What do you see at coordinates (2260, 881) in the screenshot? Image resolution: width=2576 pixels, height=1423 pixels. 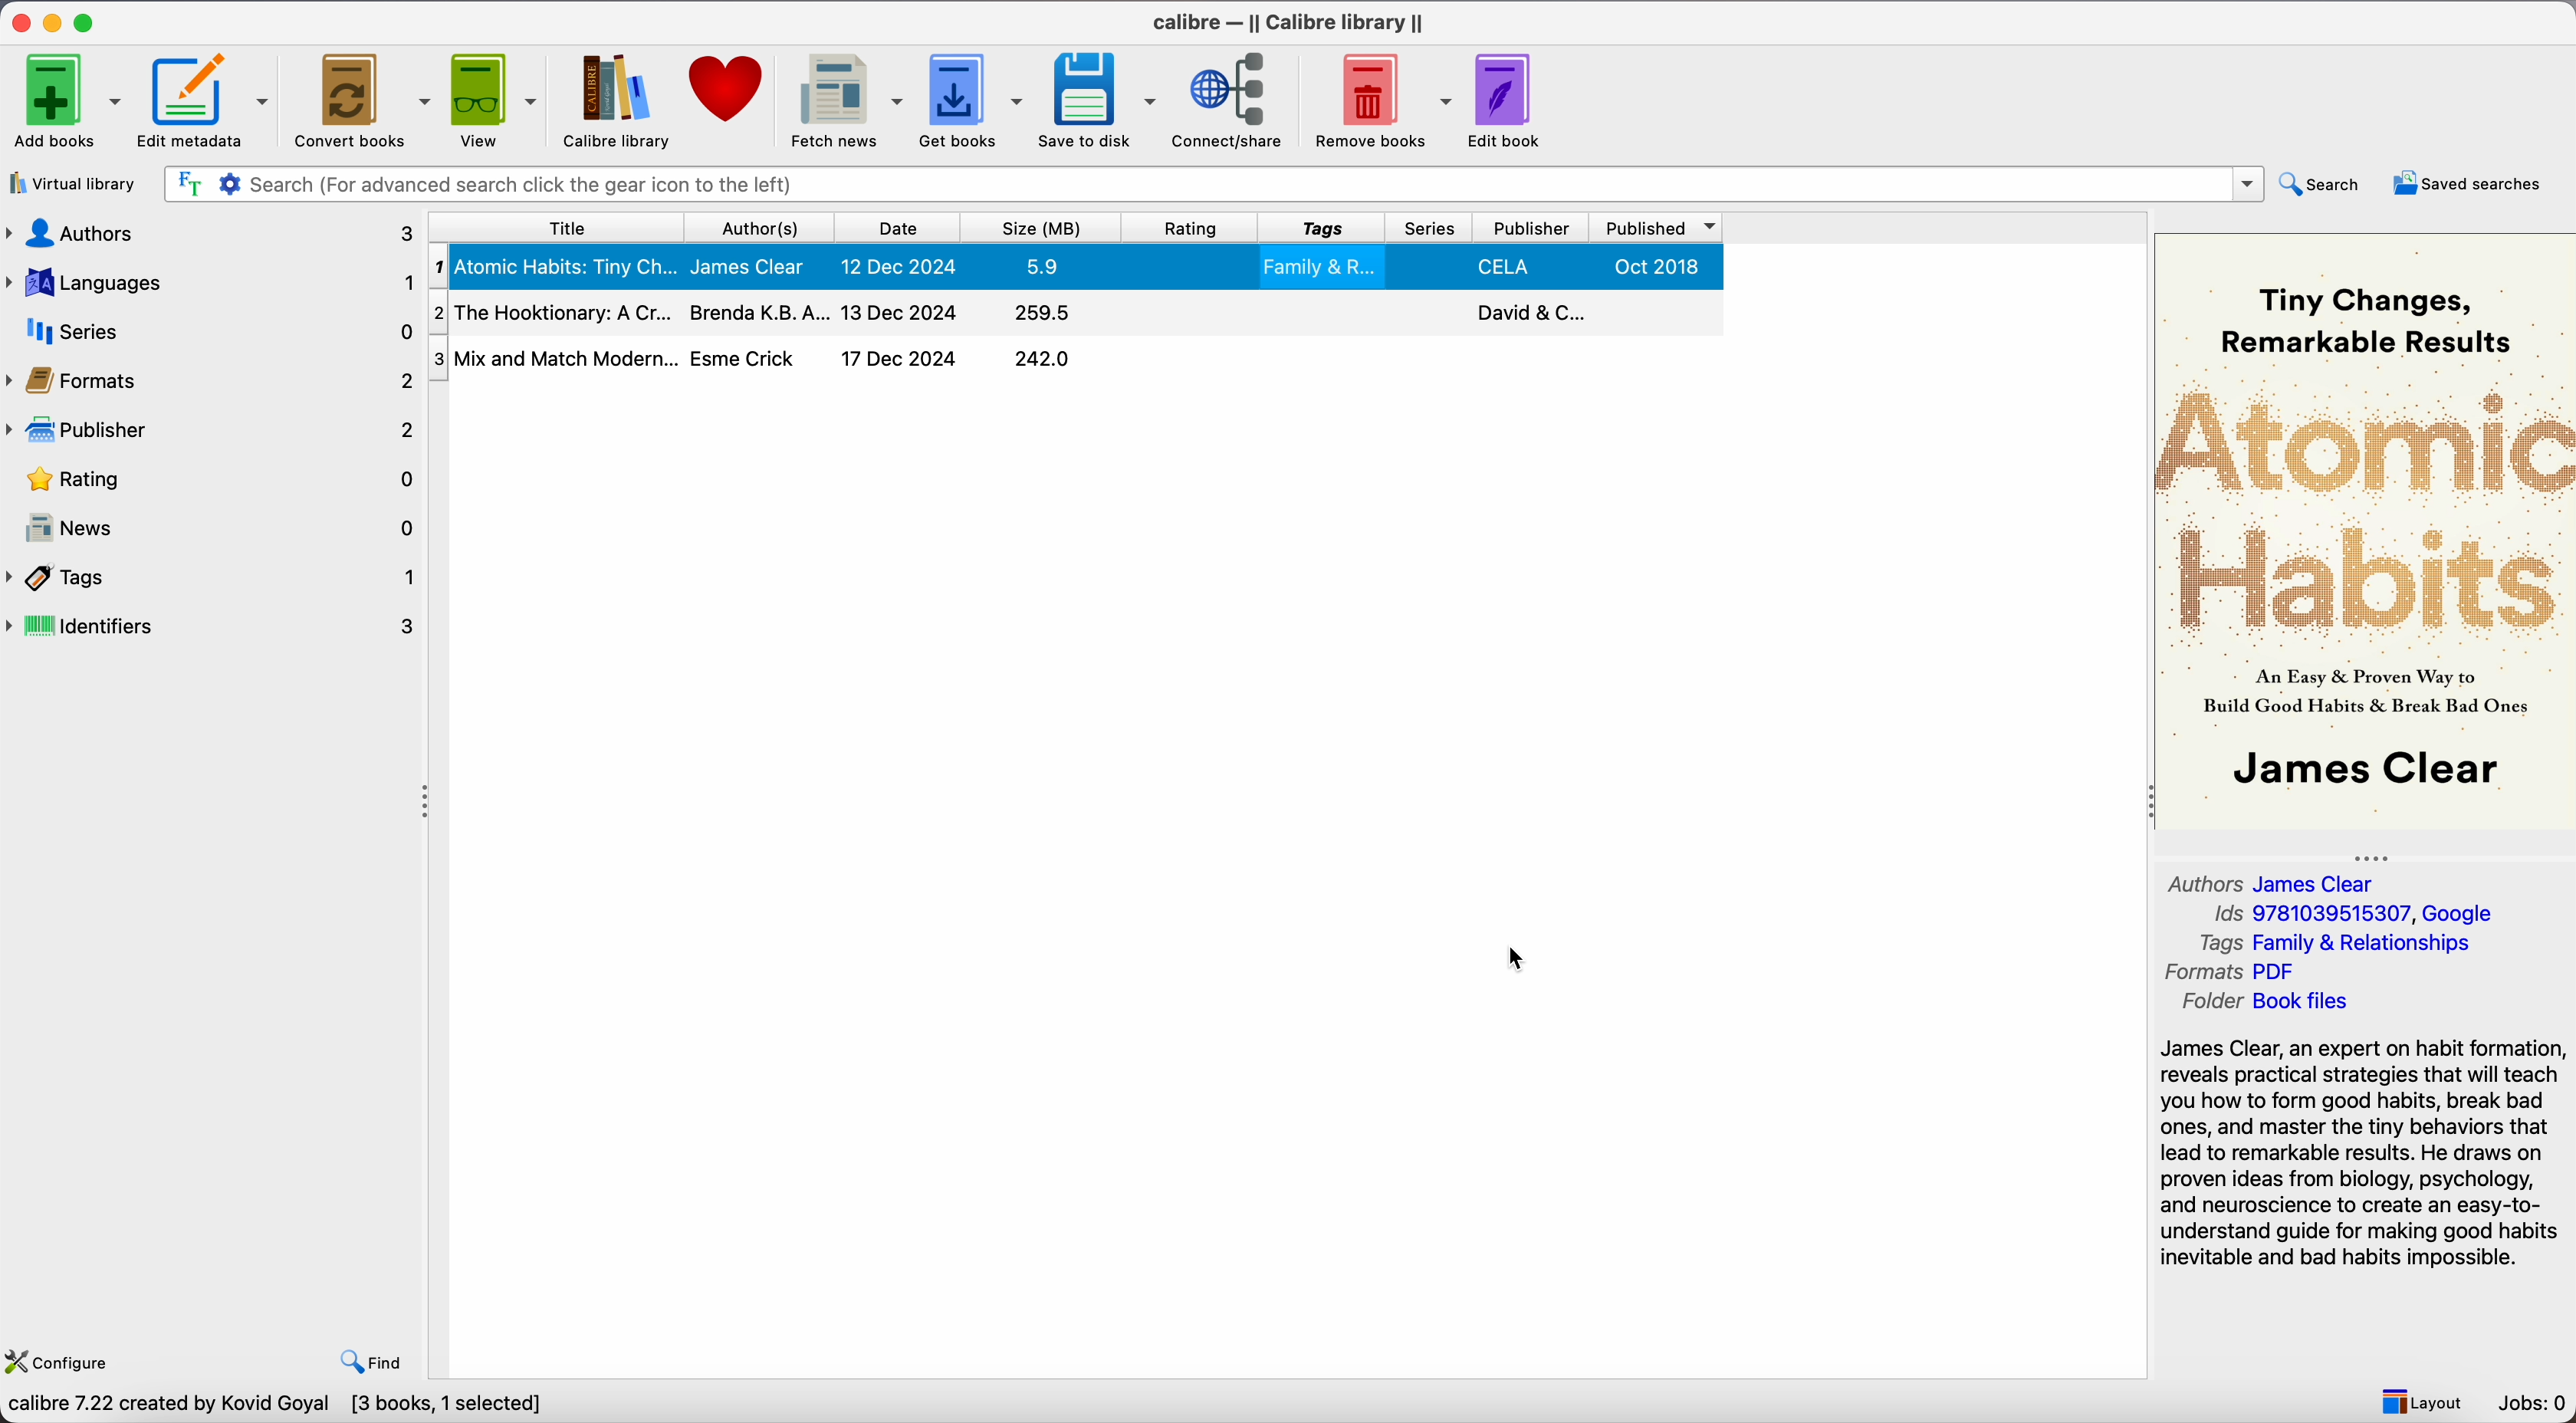 I see `Authors James Clear` at bounding box center [2260, 881].